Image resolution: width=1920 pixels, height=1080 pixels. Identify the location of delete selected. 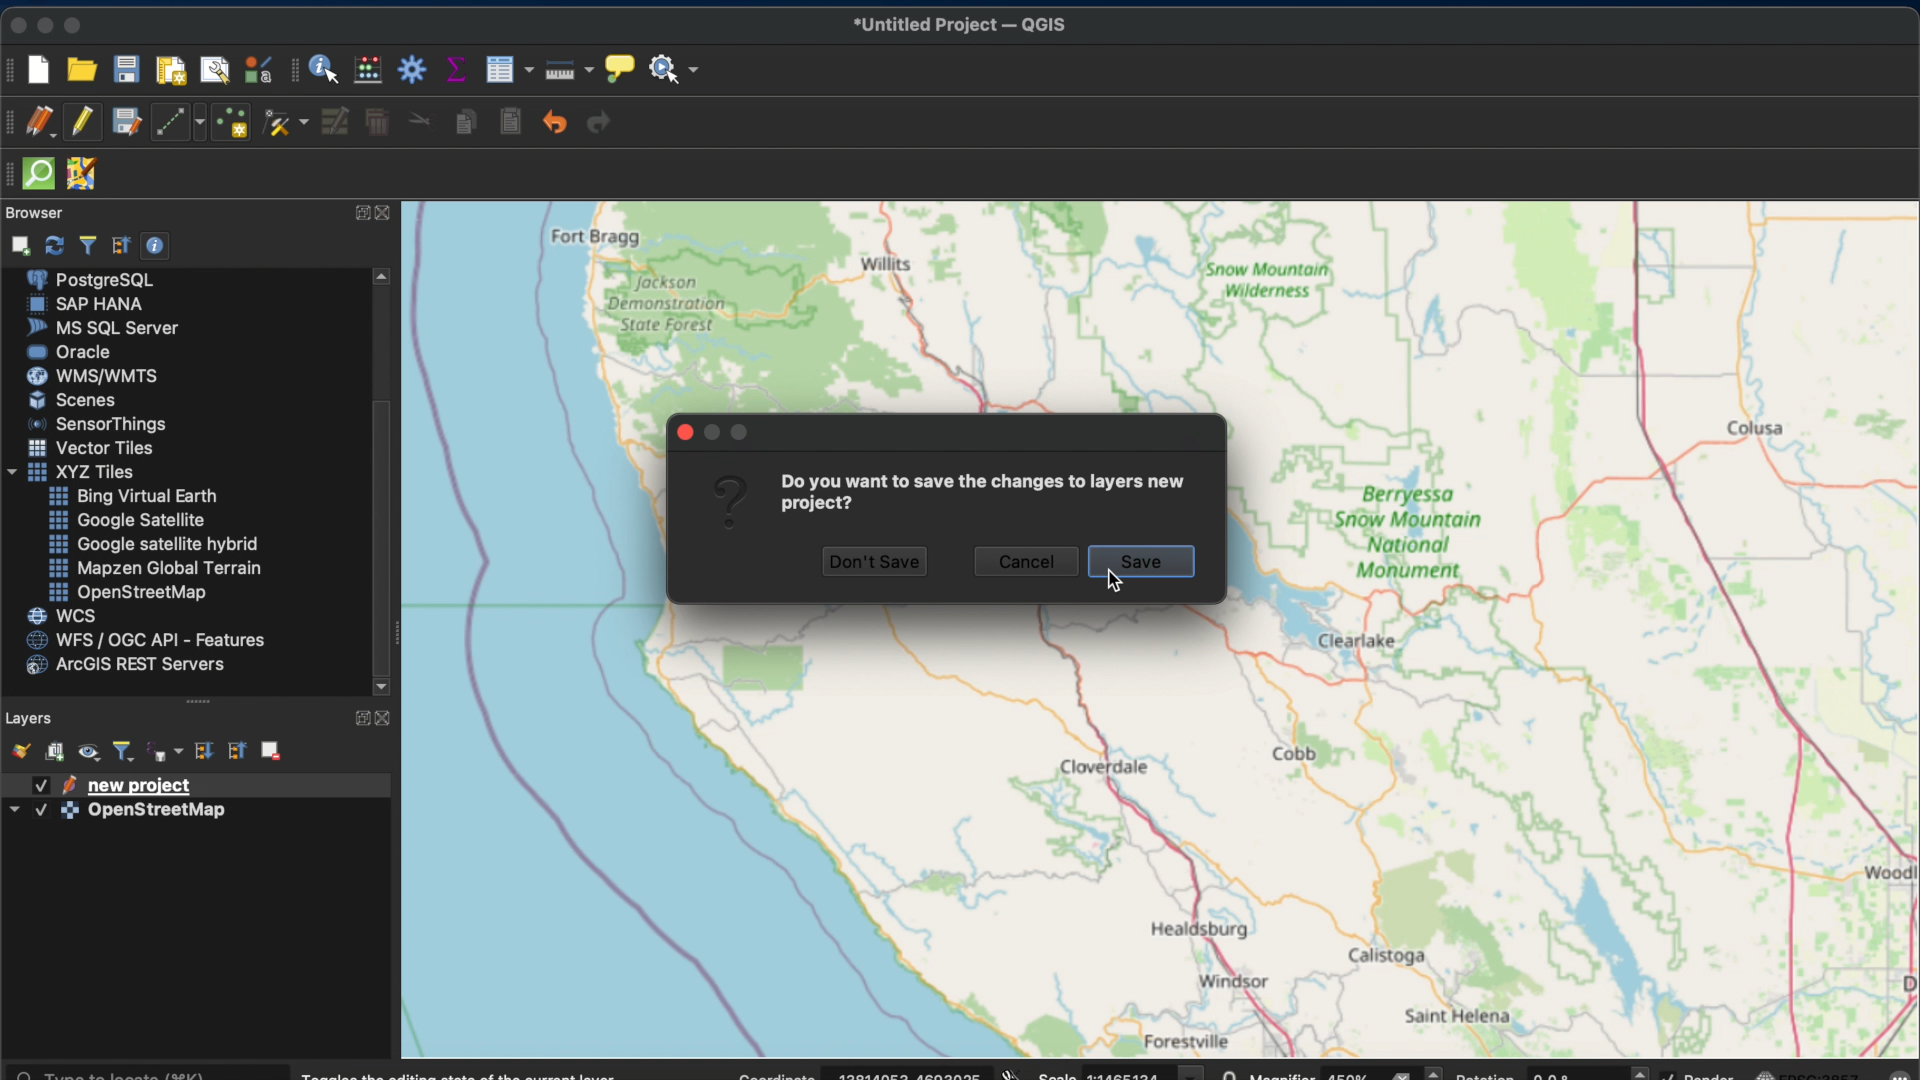
(379, 122).